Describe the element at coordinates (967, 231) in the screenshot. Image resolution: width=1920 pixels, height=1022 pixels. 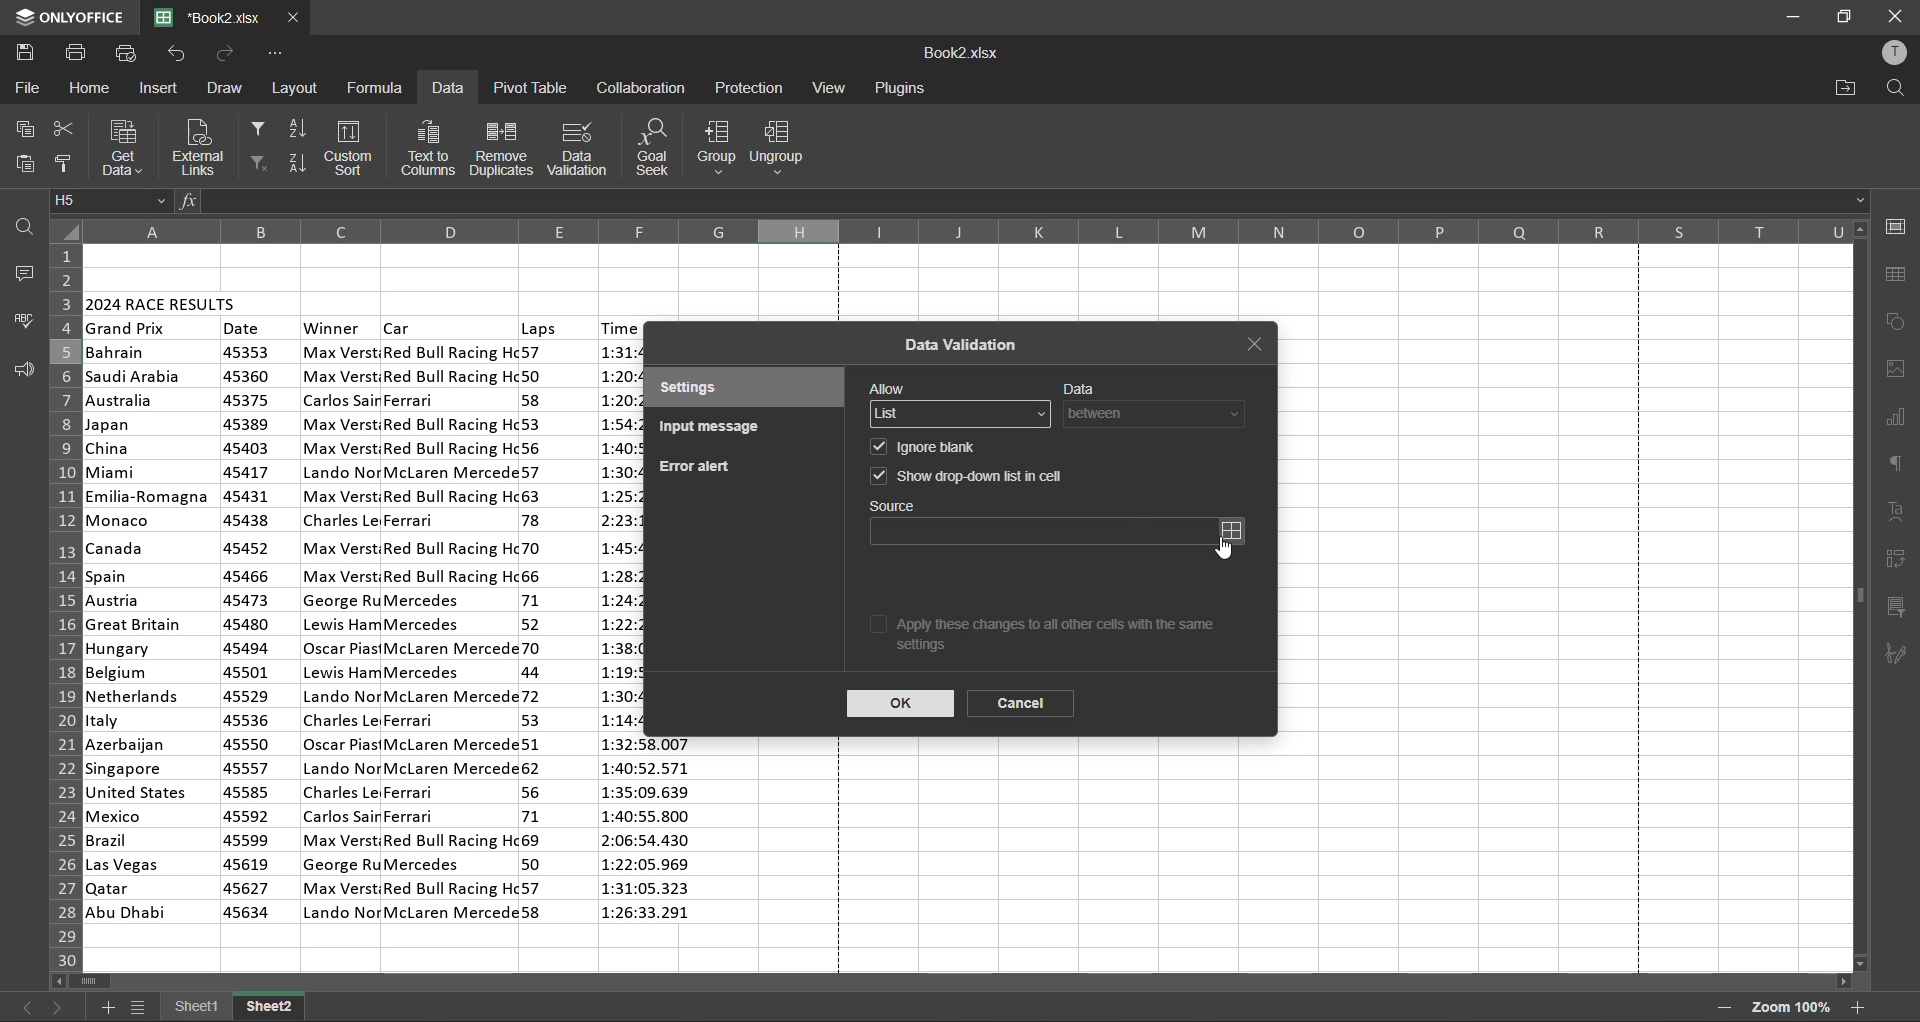
I see `column names` at that location.